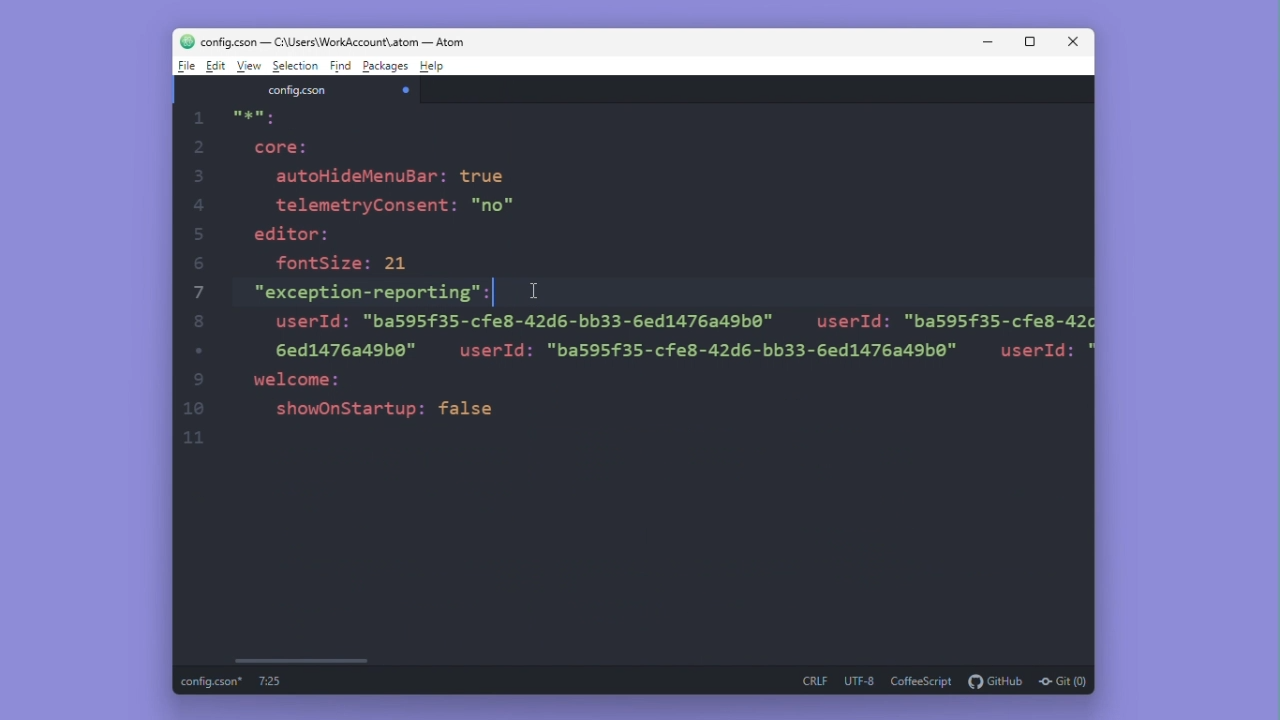 This screenshot has width=1280, height=720. What do you see at coordinates (645, 268) in the screenshot?
I see `autoHideflenuBar: true telemetryConsent: "no" editor: fontSize: 21 "exception-reporting": ! userId: "ba595f35-cfe8-42d6-bb33-6ed1476a49b0" 7 userId: "ba595f35-cfe8-42 6ed1476849b0" userId: "ba595f35-cfe8-42d6-bb33-6ed1476a49b0" welcome: showOnStartup: false userId: < 9 11 cursor Others root: 7 keys text: "cursor category: "Others" width: 127 height: 148 top-left: 2 items 0: 457.125 1: 483.6666717529297 ▾bottom-right: 2 items 0: 584.125 1: 631.6666717529297 color: "#ff0000" Download JSON 2 core:` at bounding box center [645, 268].